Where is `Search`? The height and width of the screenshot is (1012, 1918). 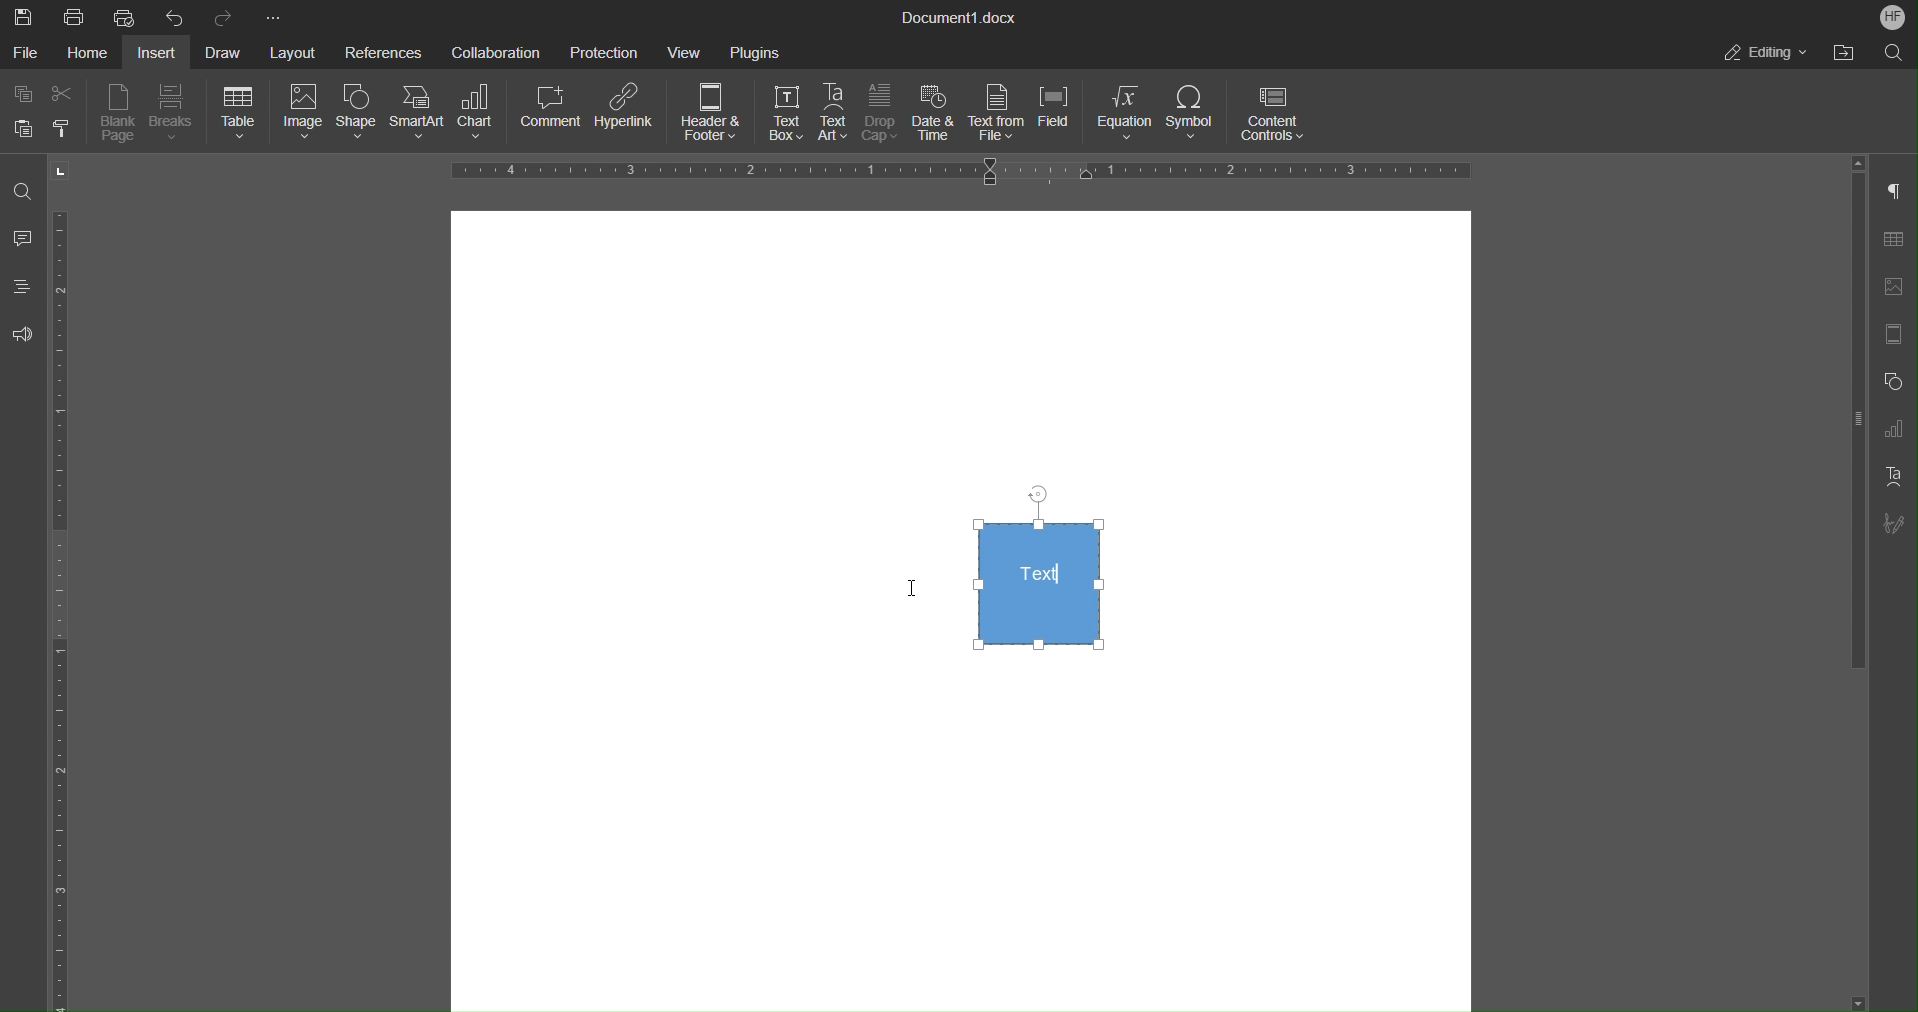 Search is located at coordinates (1890, 53).